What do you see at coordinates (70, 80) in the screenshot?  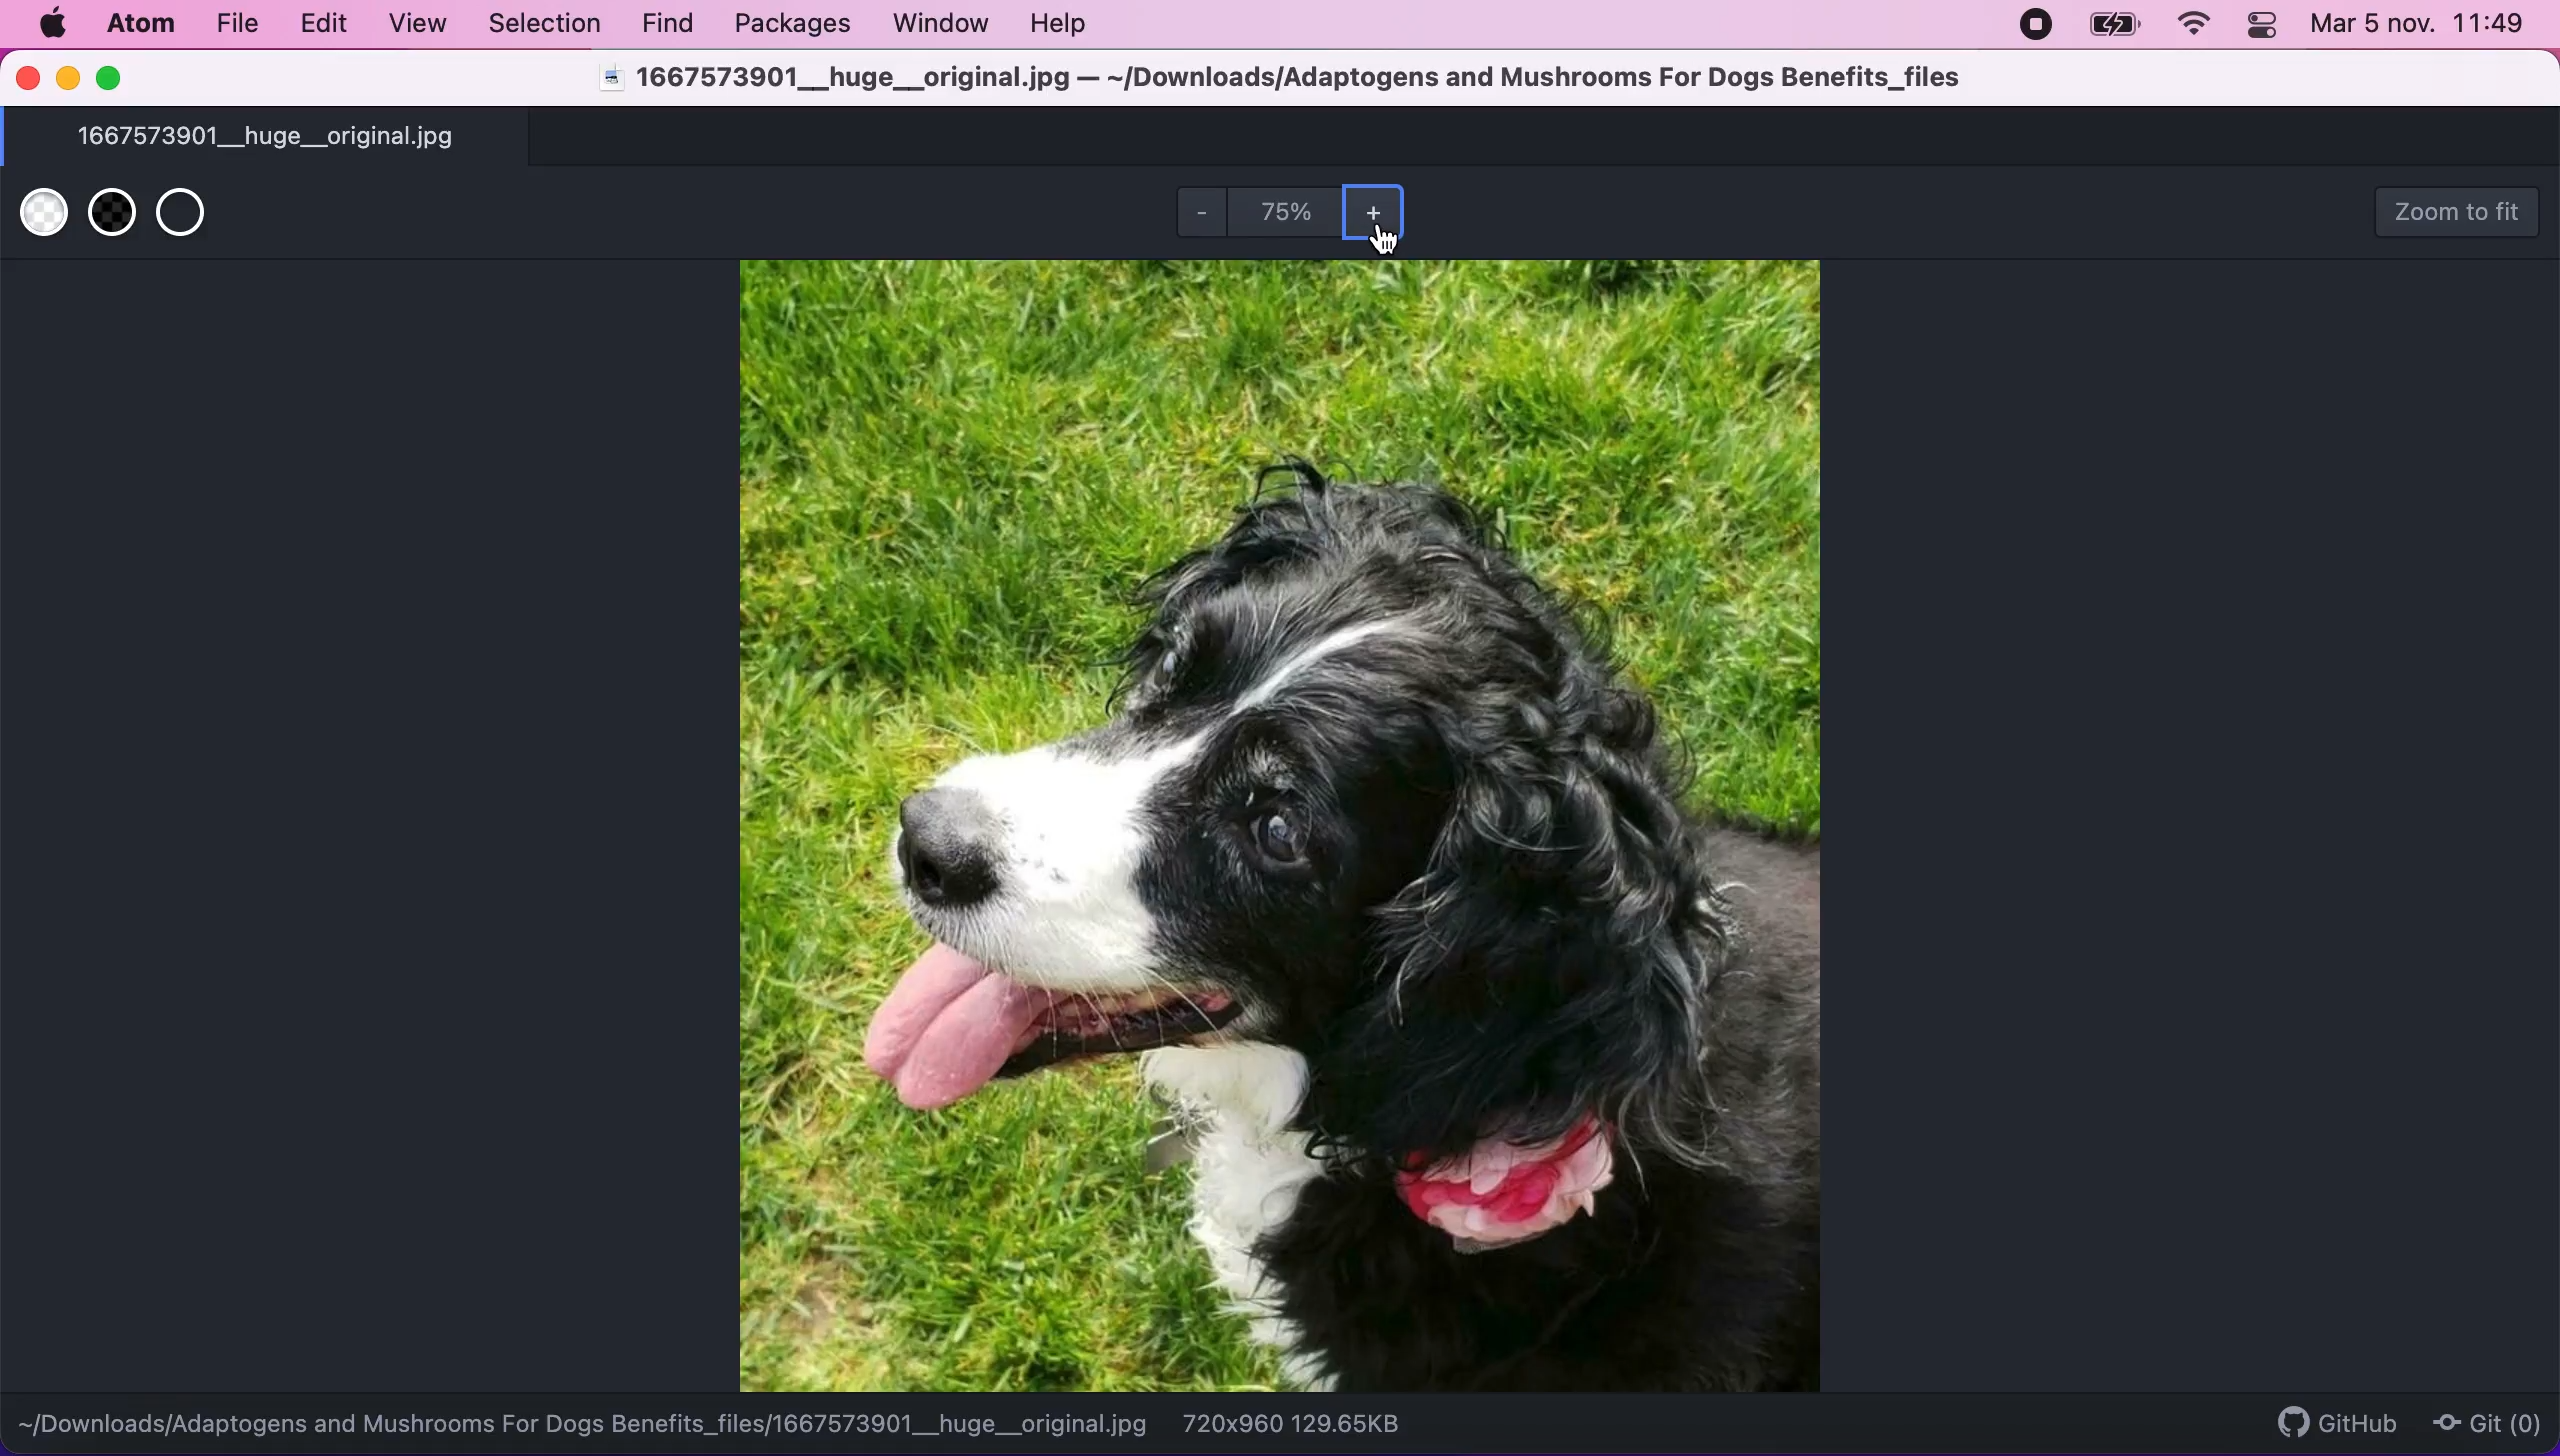 I see `minimize` at bounding box center [70, 80].